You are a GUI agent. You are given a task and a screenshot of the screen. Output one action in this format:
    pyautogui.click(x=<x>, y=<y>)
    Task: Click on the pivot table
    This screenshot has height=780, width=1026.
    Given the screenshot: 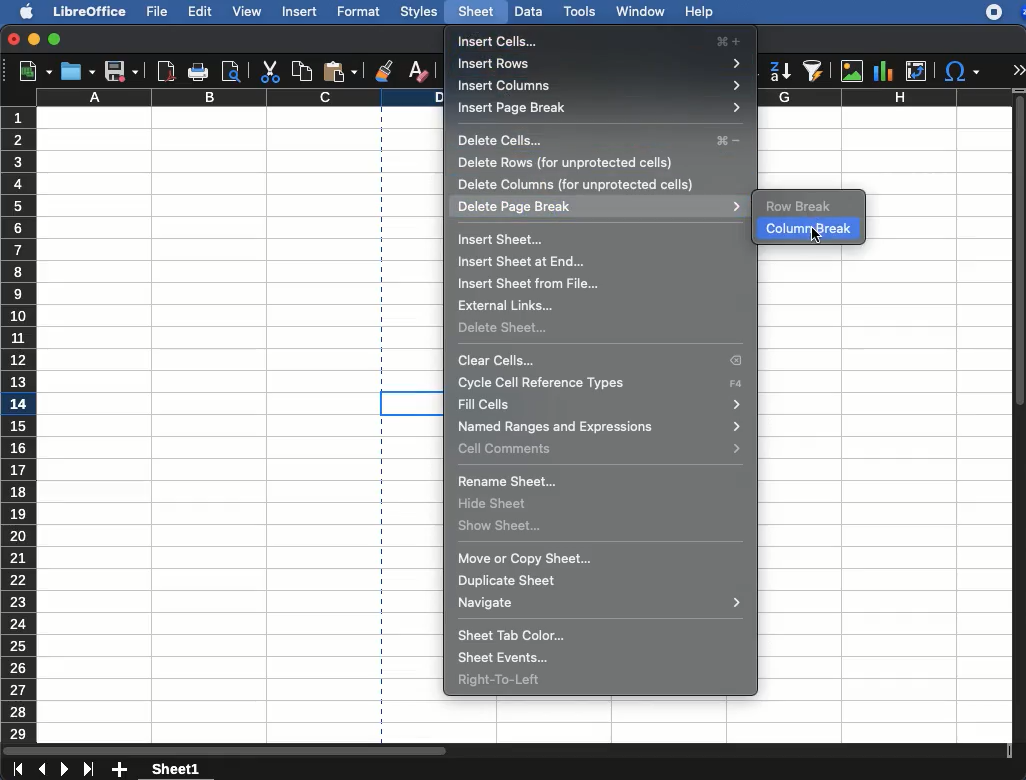 What is the action you would take?
    pyautogui.click(x=919, y=69)
    